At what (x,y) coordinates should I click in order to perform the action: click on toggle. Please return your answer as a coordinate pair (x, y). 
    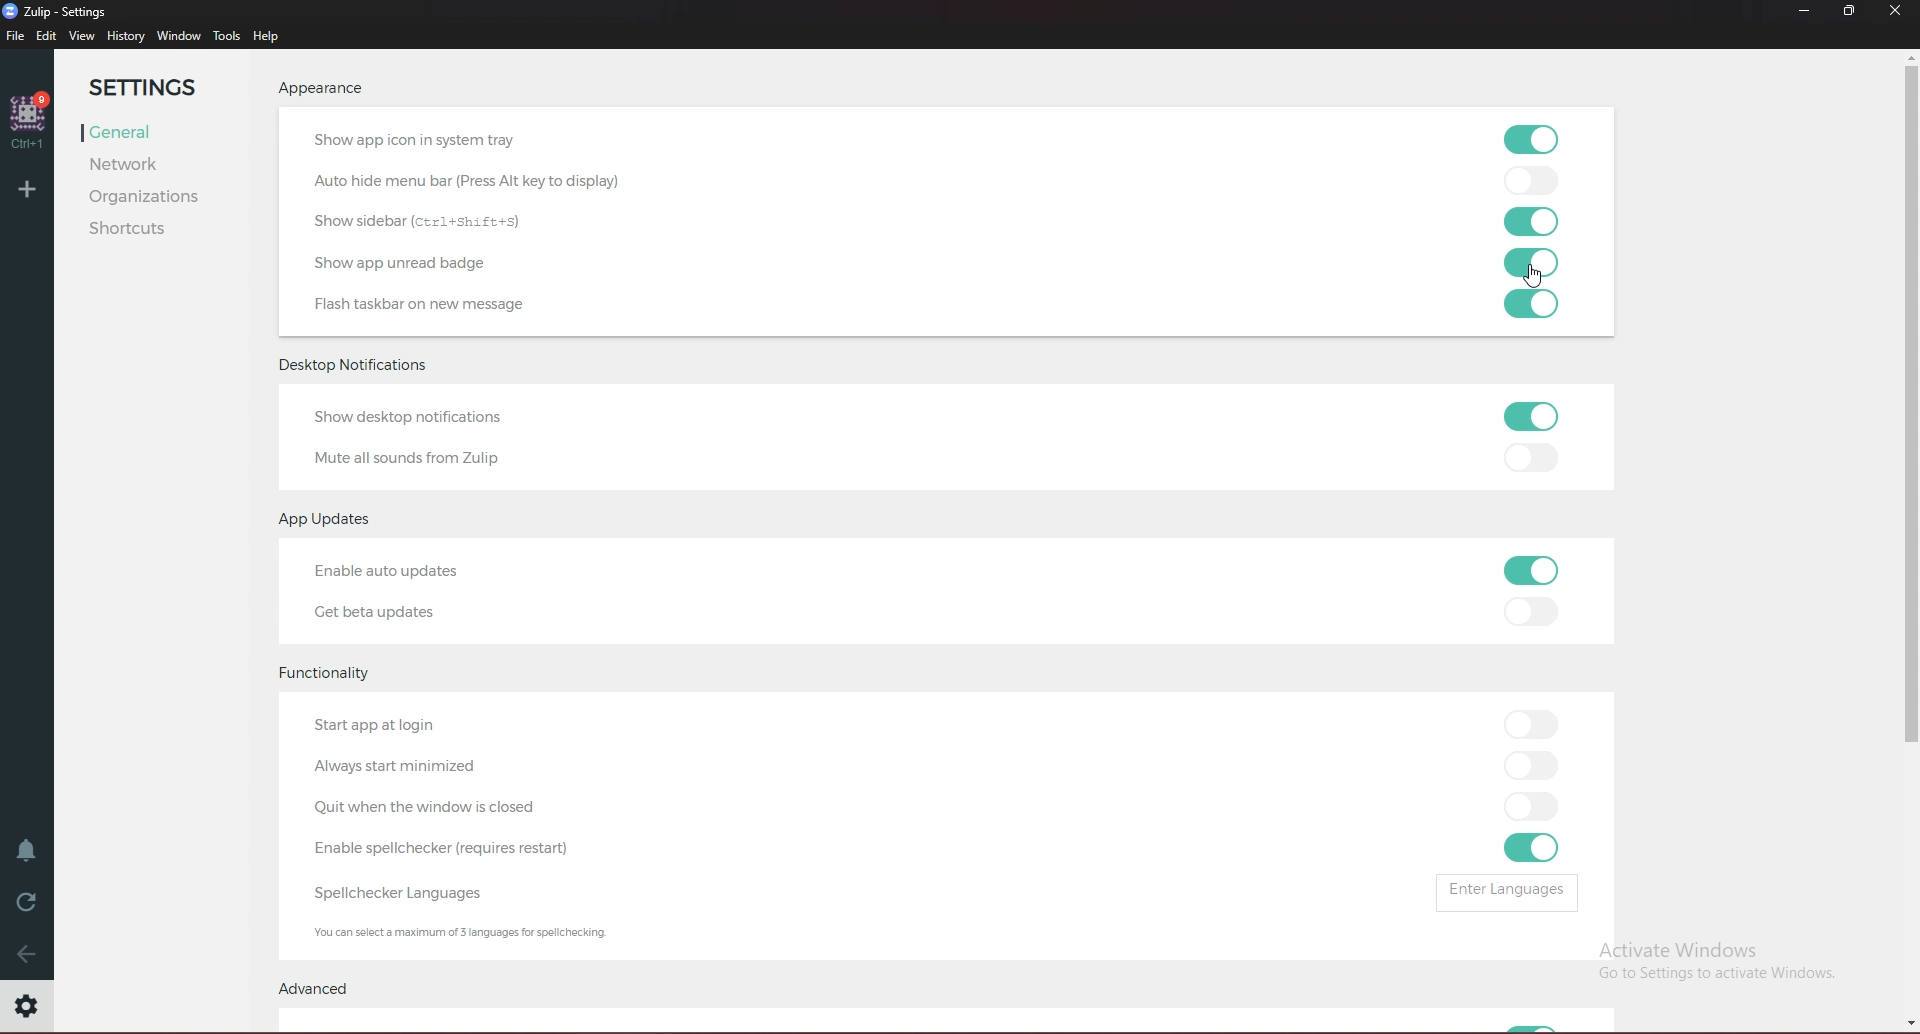
    Looking at the image, I should click on (1536, 181).